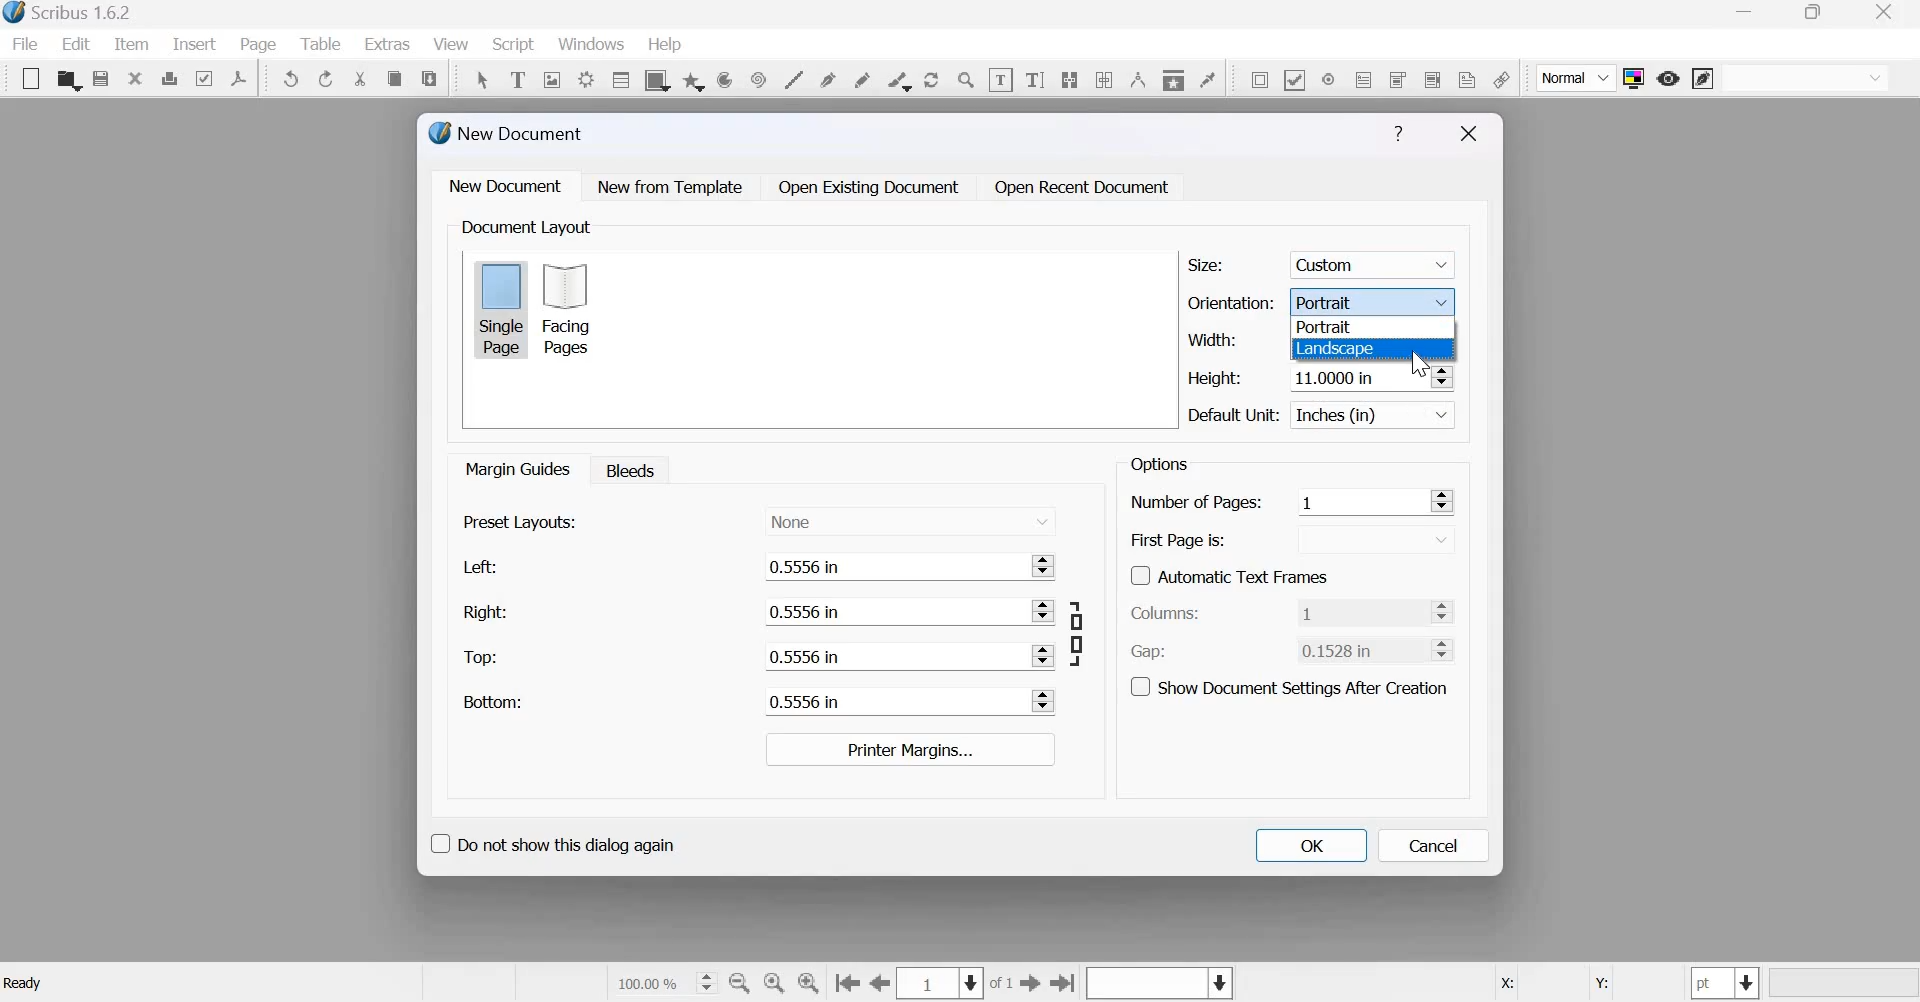 The image size is (1920, 1002). I want to click on 0.5556 in, so click(890, 565).